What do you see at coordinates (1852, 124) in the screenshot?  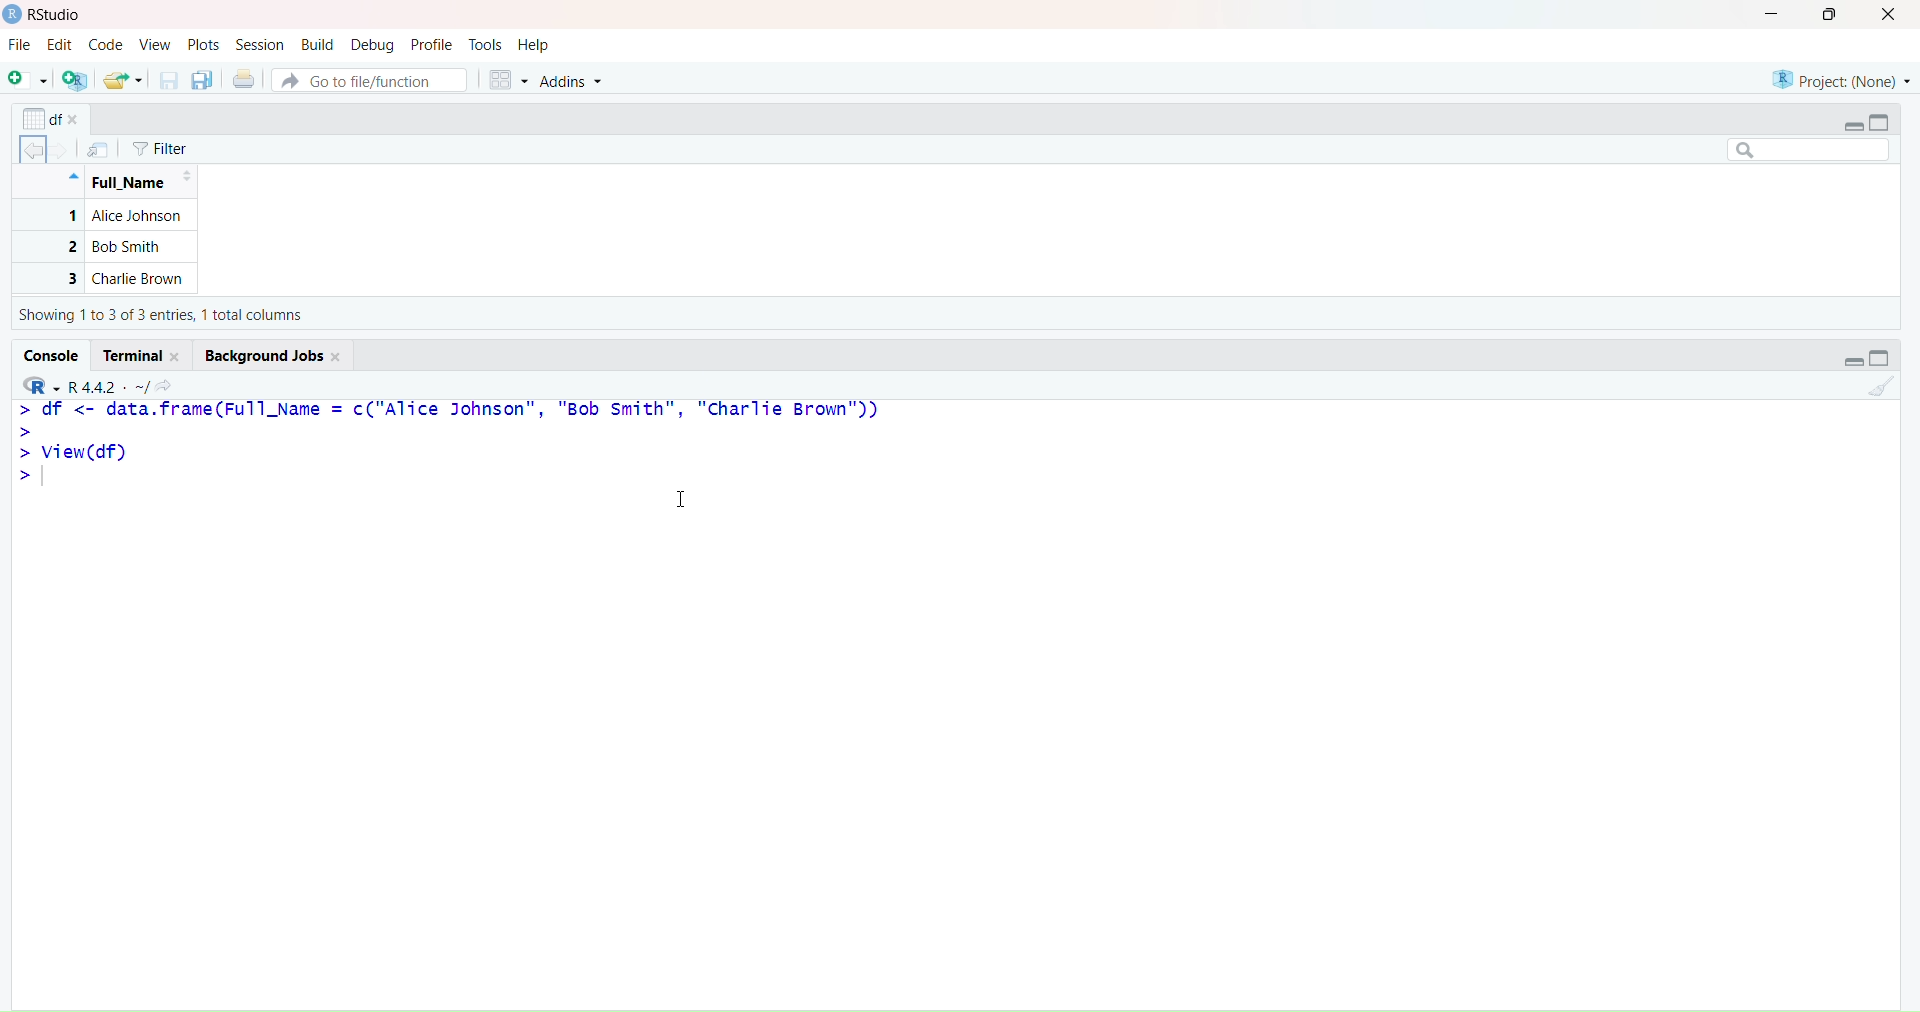 I see `Minimize` at bounding box center [1852, 124].